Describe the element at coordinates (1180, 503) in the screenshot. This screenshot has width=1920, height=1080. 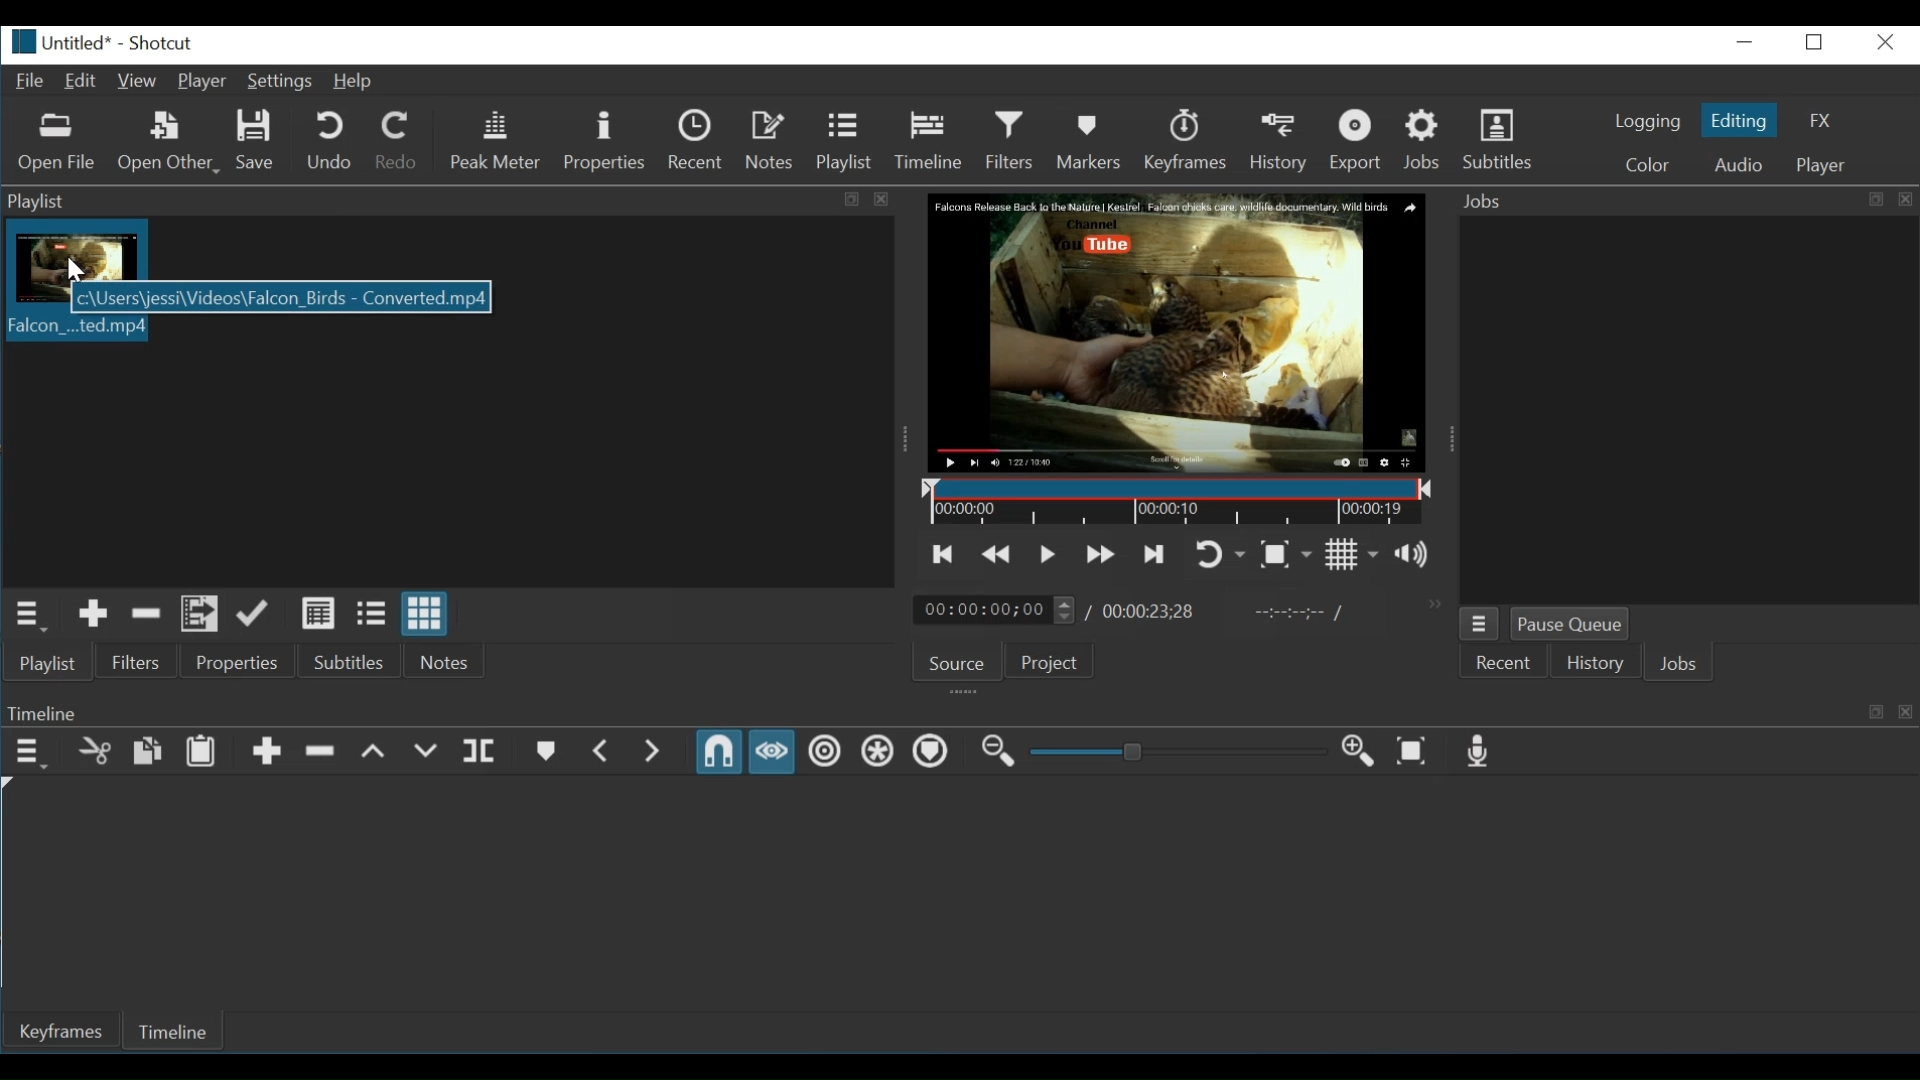
I see `Timeline` at that location.